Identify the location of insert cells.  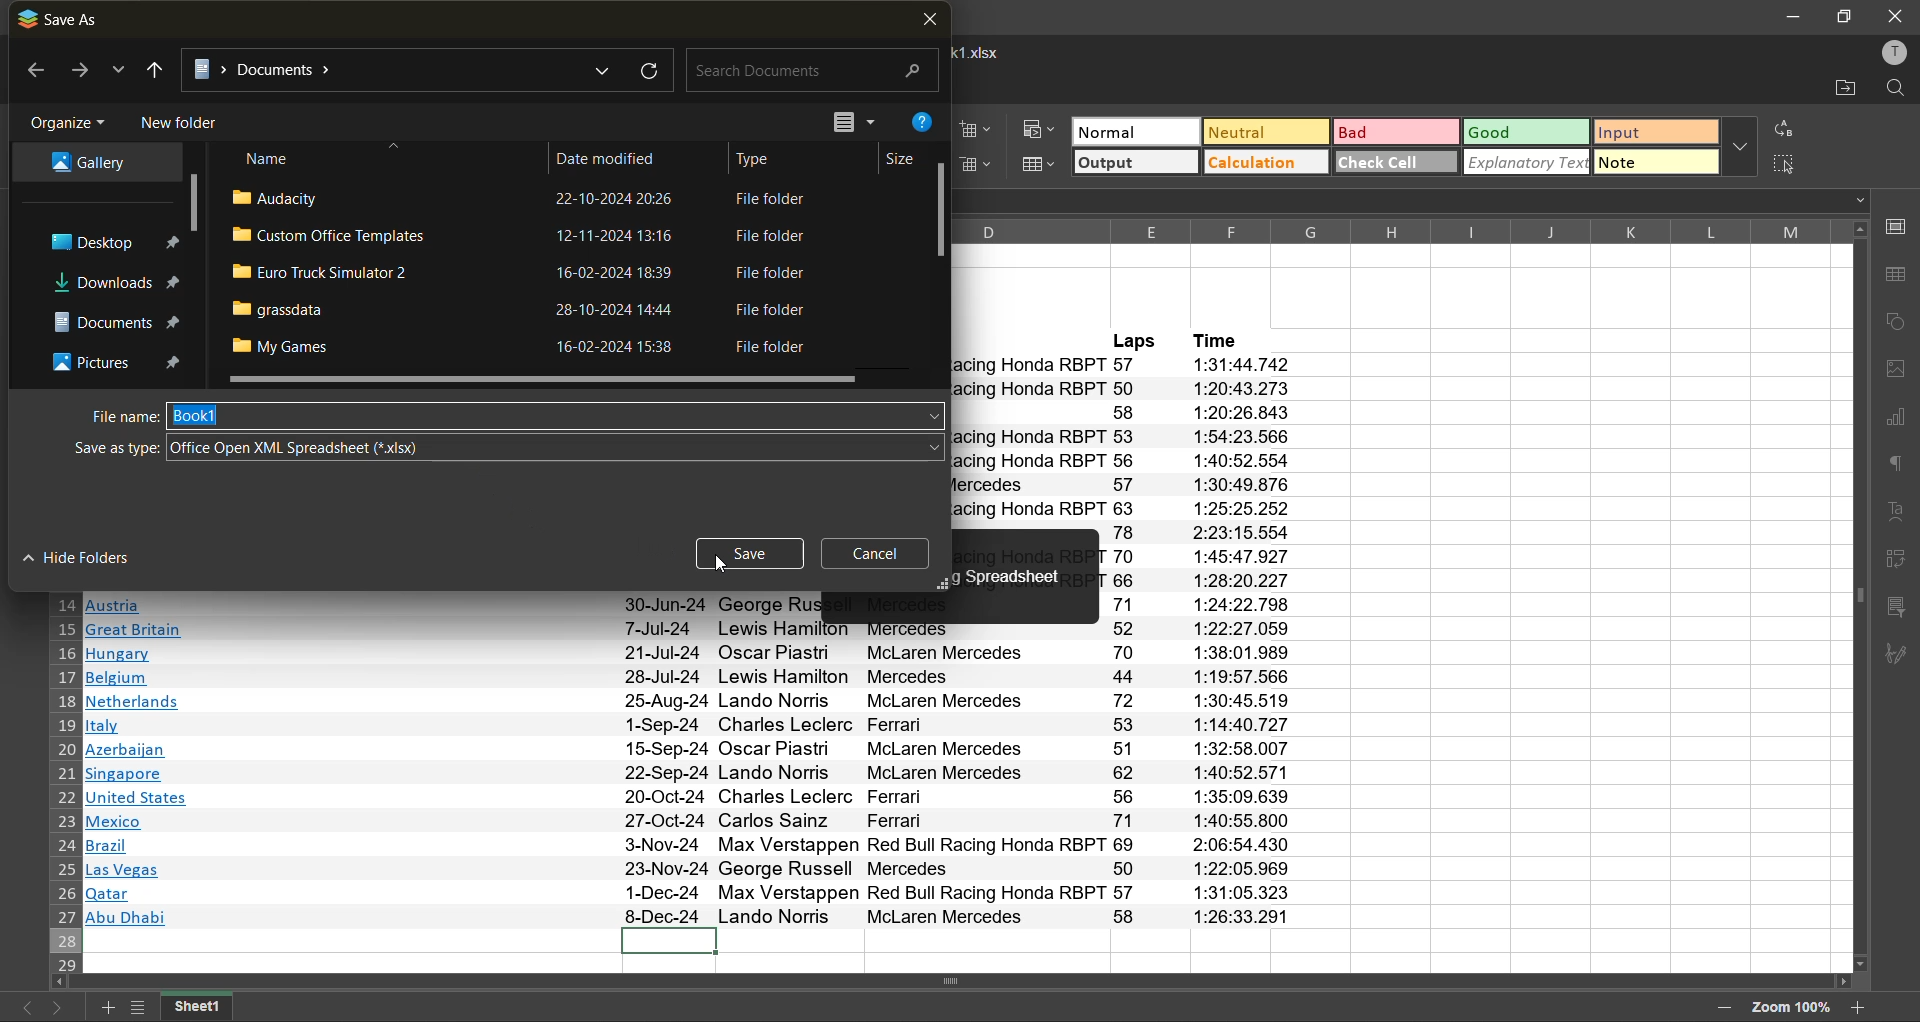
(978, 126).